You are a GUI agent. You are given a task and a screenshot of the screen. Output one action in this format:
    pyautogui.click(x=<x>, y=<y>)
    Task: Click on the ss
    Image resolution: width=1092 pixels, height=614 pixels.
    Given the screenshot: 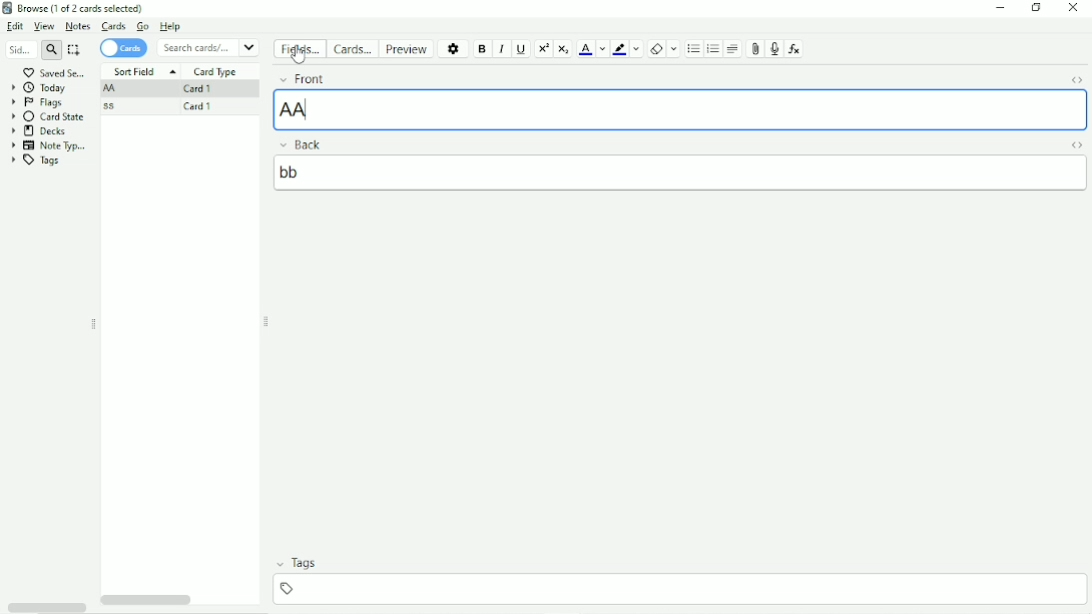 What is the action you would take?
    pyautogui.click(x=114, y=106)
    